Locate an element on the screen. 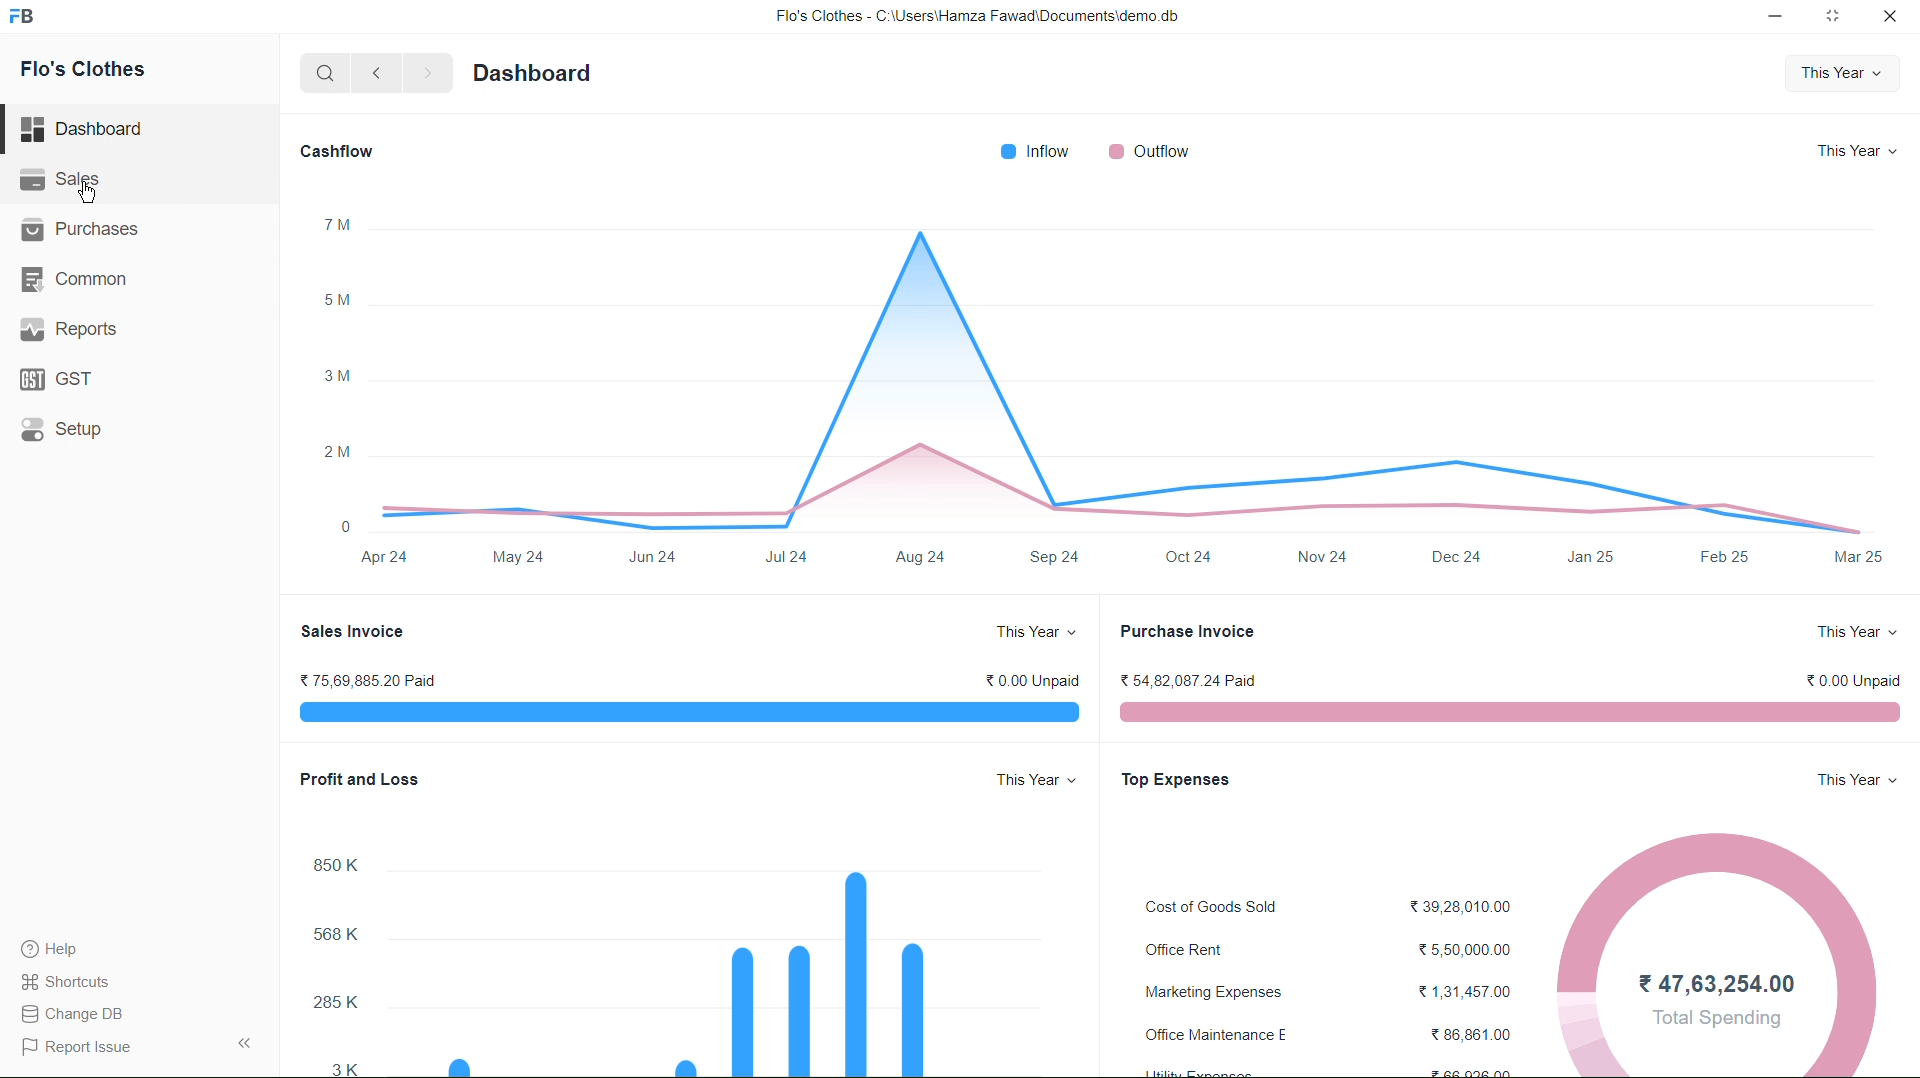 The height and width of the screenshot is (1078, 1920). Office Maintenance E is located at coordinates (1223, 1033).